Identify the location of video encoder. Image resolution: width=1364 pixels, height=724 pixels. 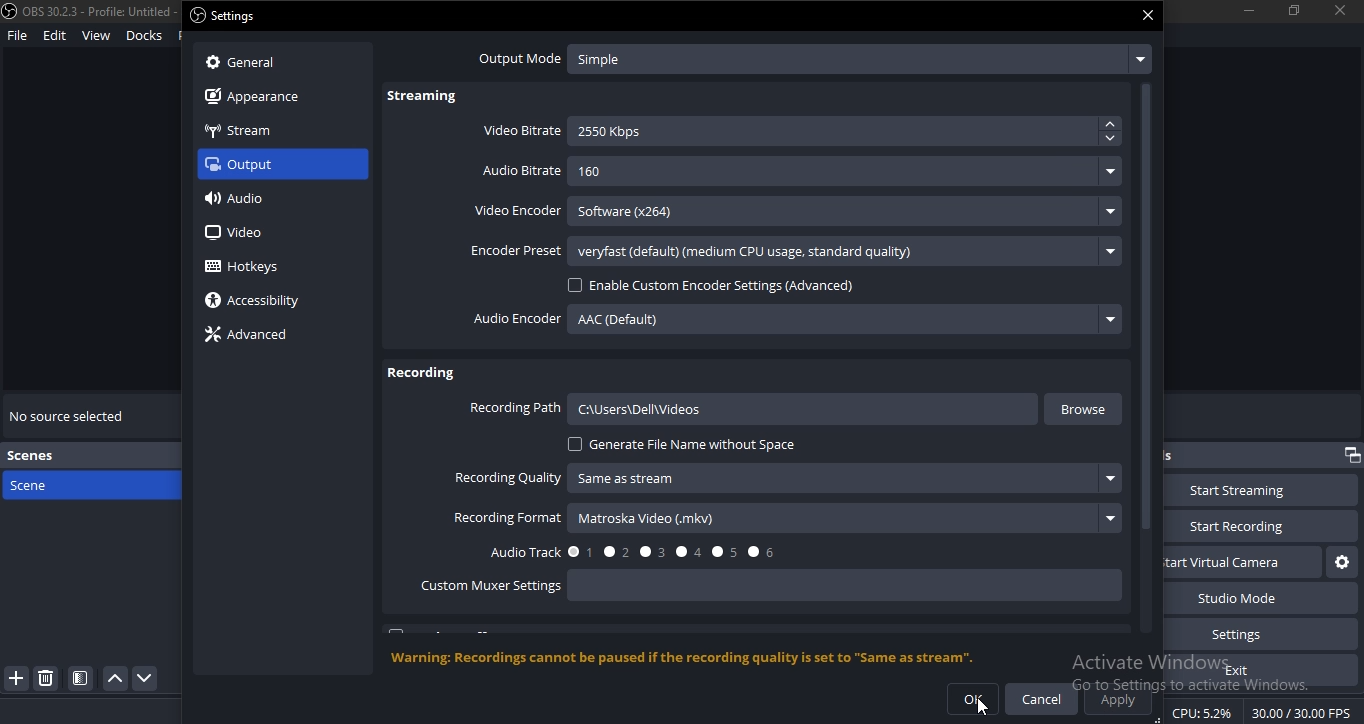
(515, 209).